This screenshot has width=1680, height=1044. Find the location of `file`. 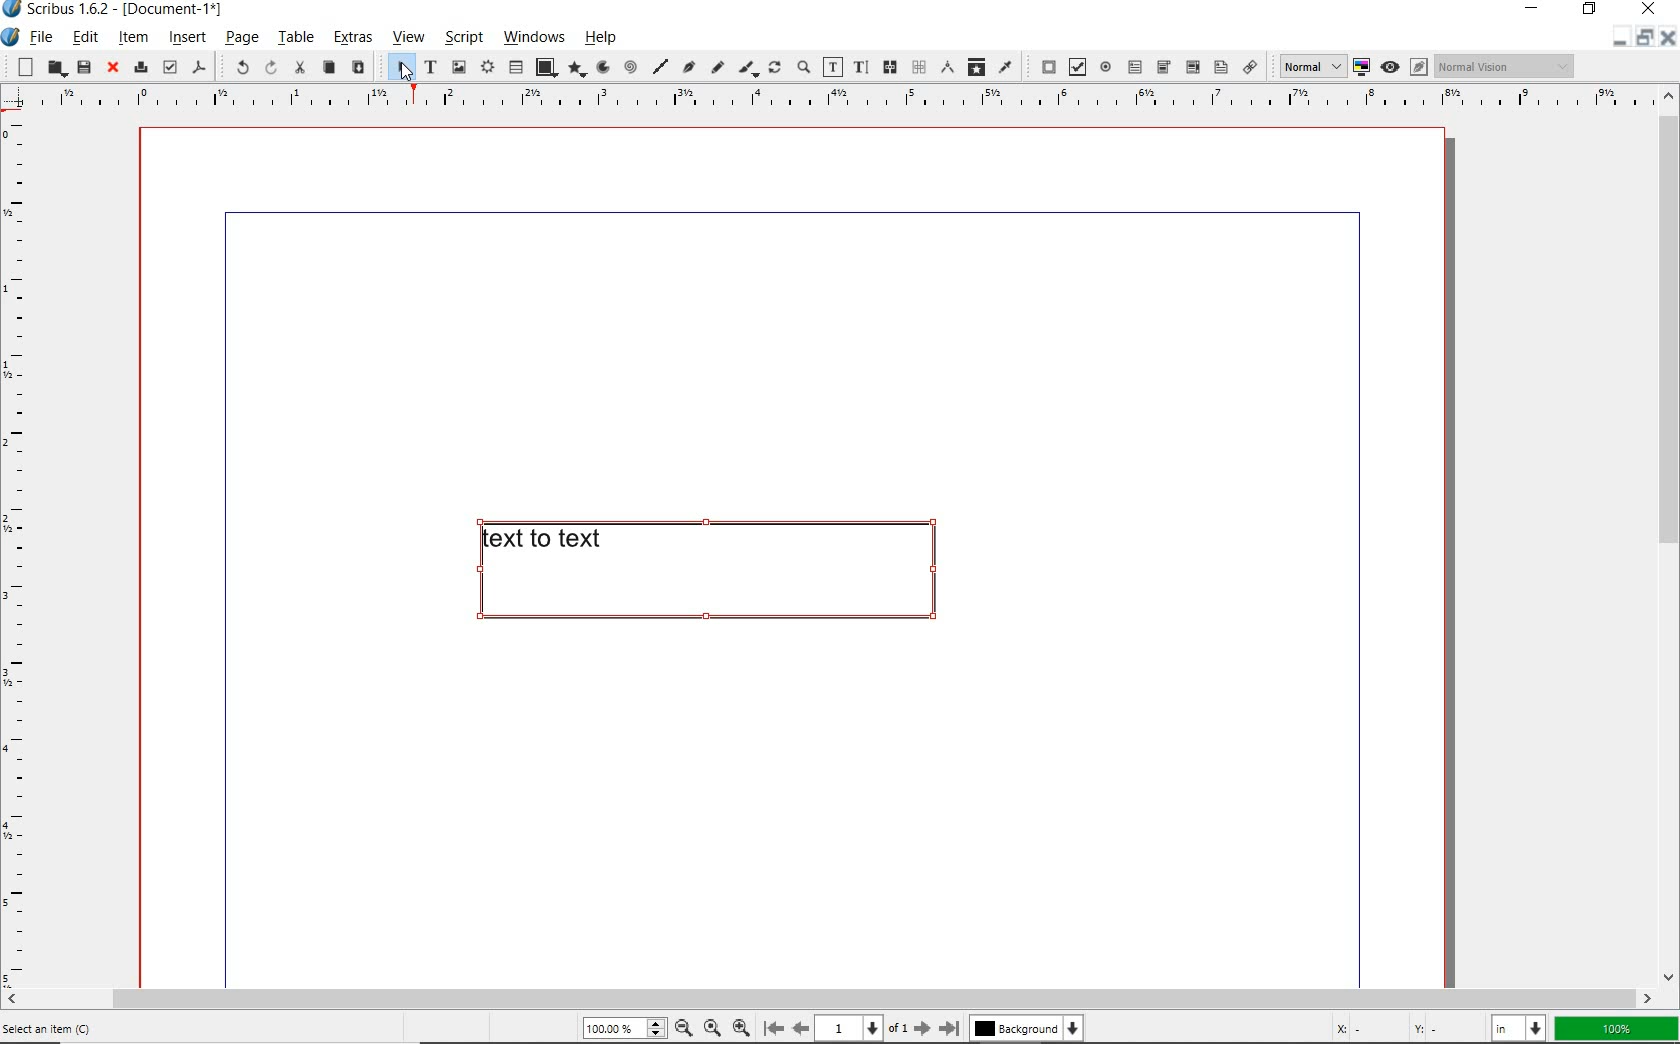

file is located at coordinates (42, 39).